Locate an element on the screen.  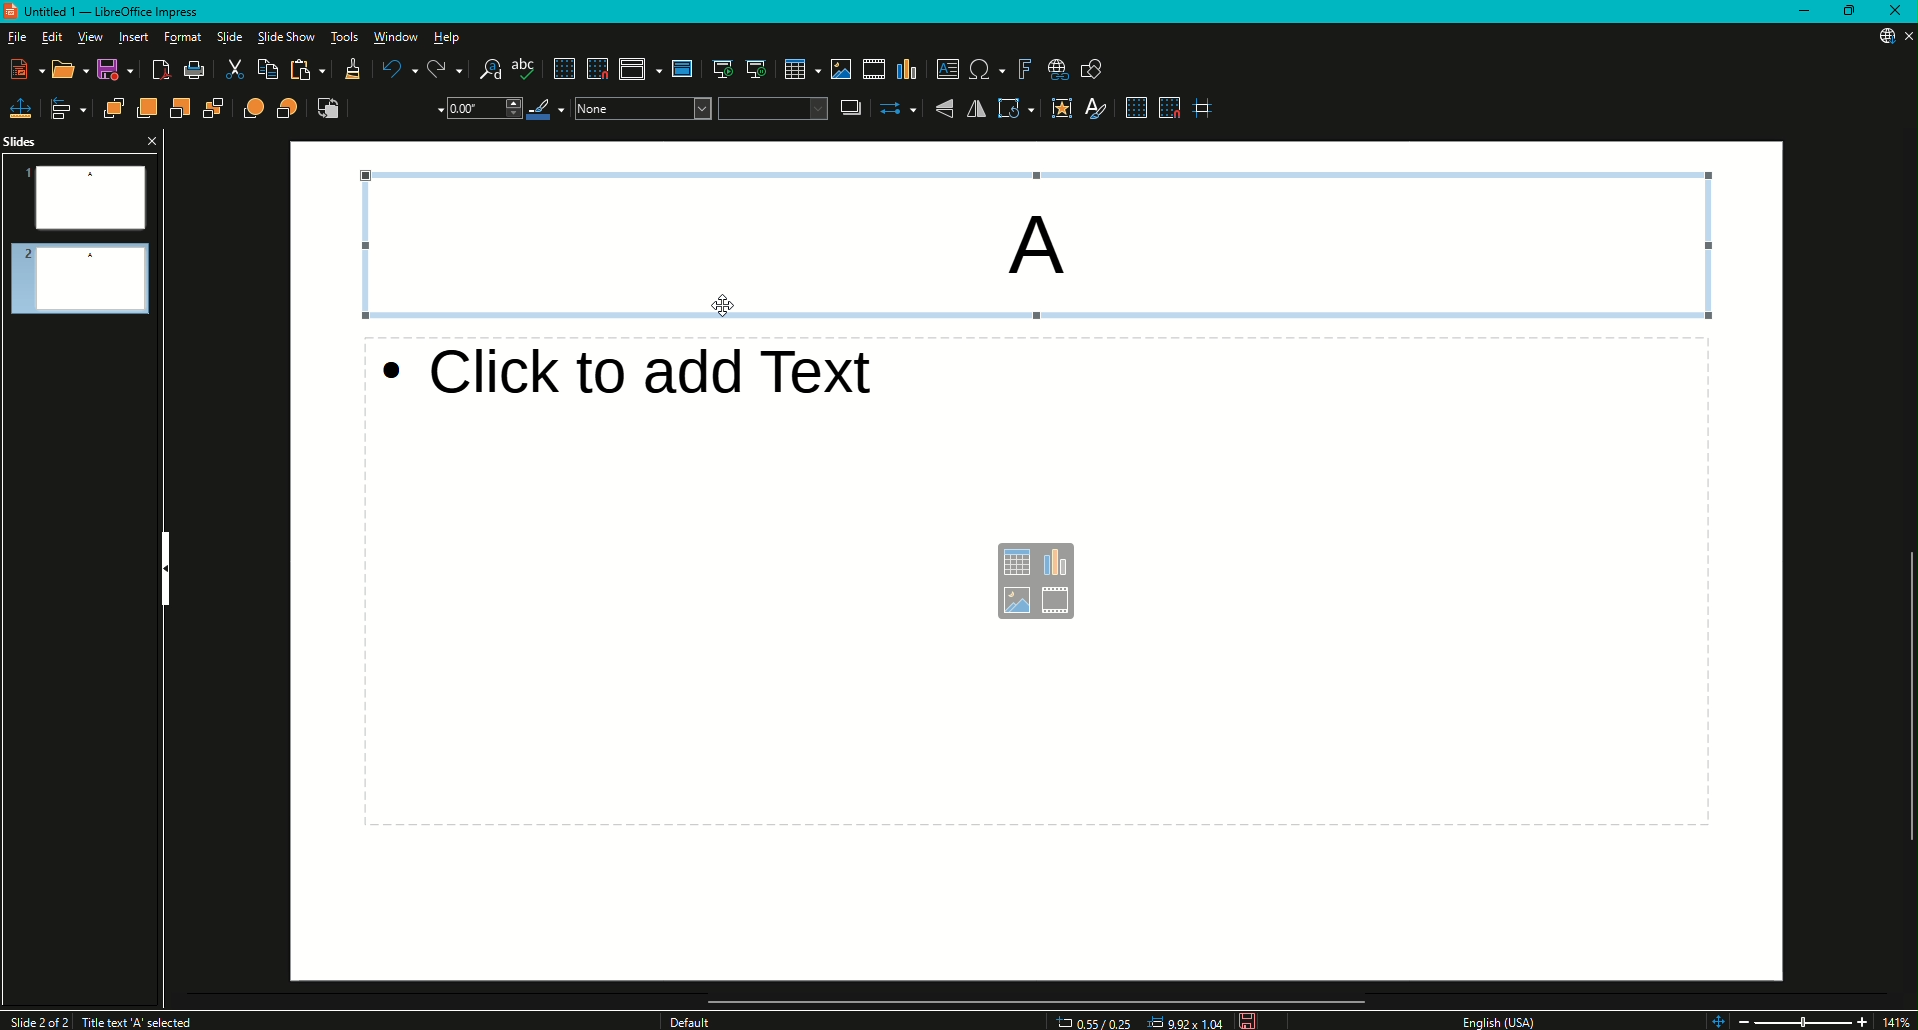
Redo is located at coordinates (438, 66).